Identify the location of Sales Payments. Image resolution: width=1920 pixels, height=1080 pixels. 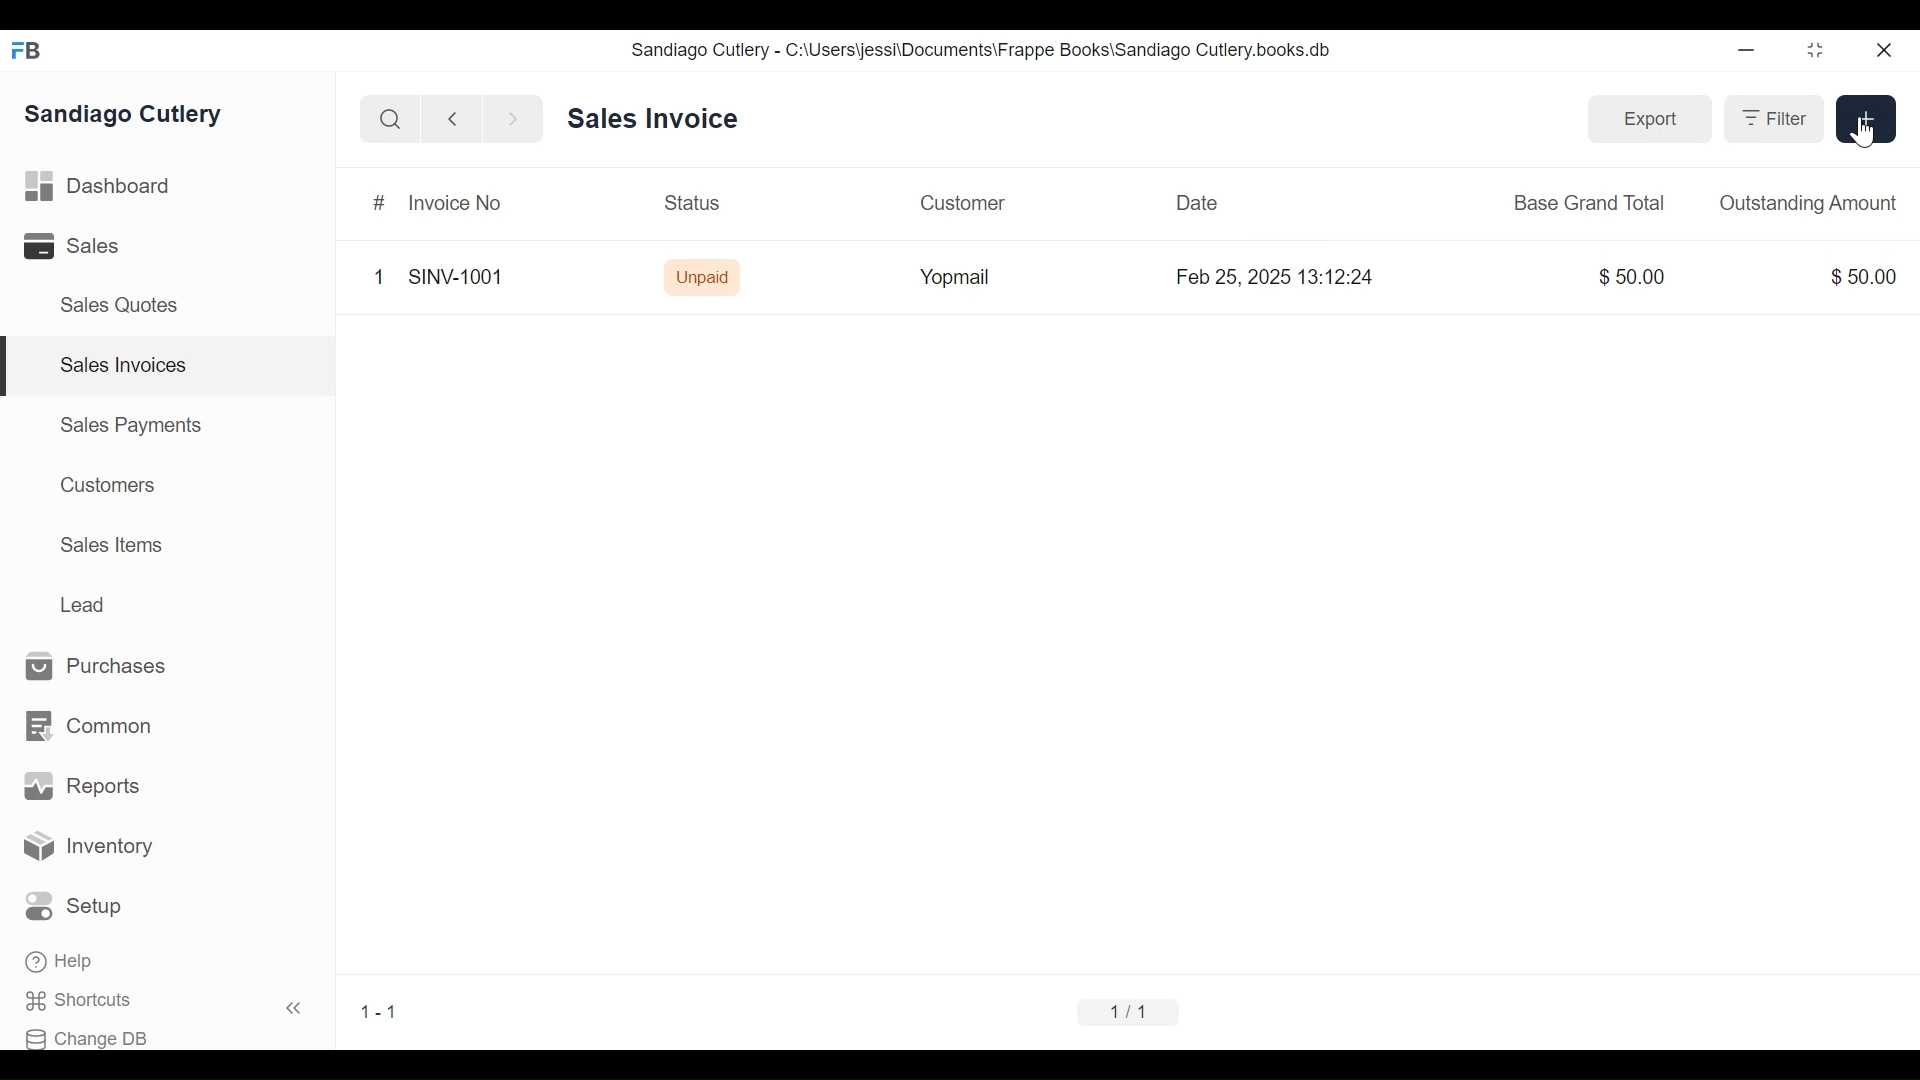
(129, 425).